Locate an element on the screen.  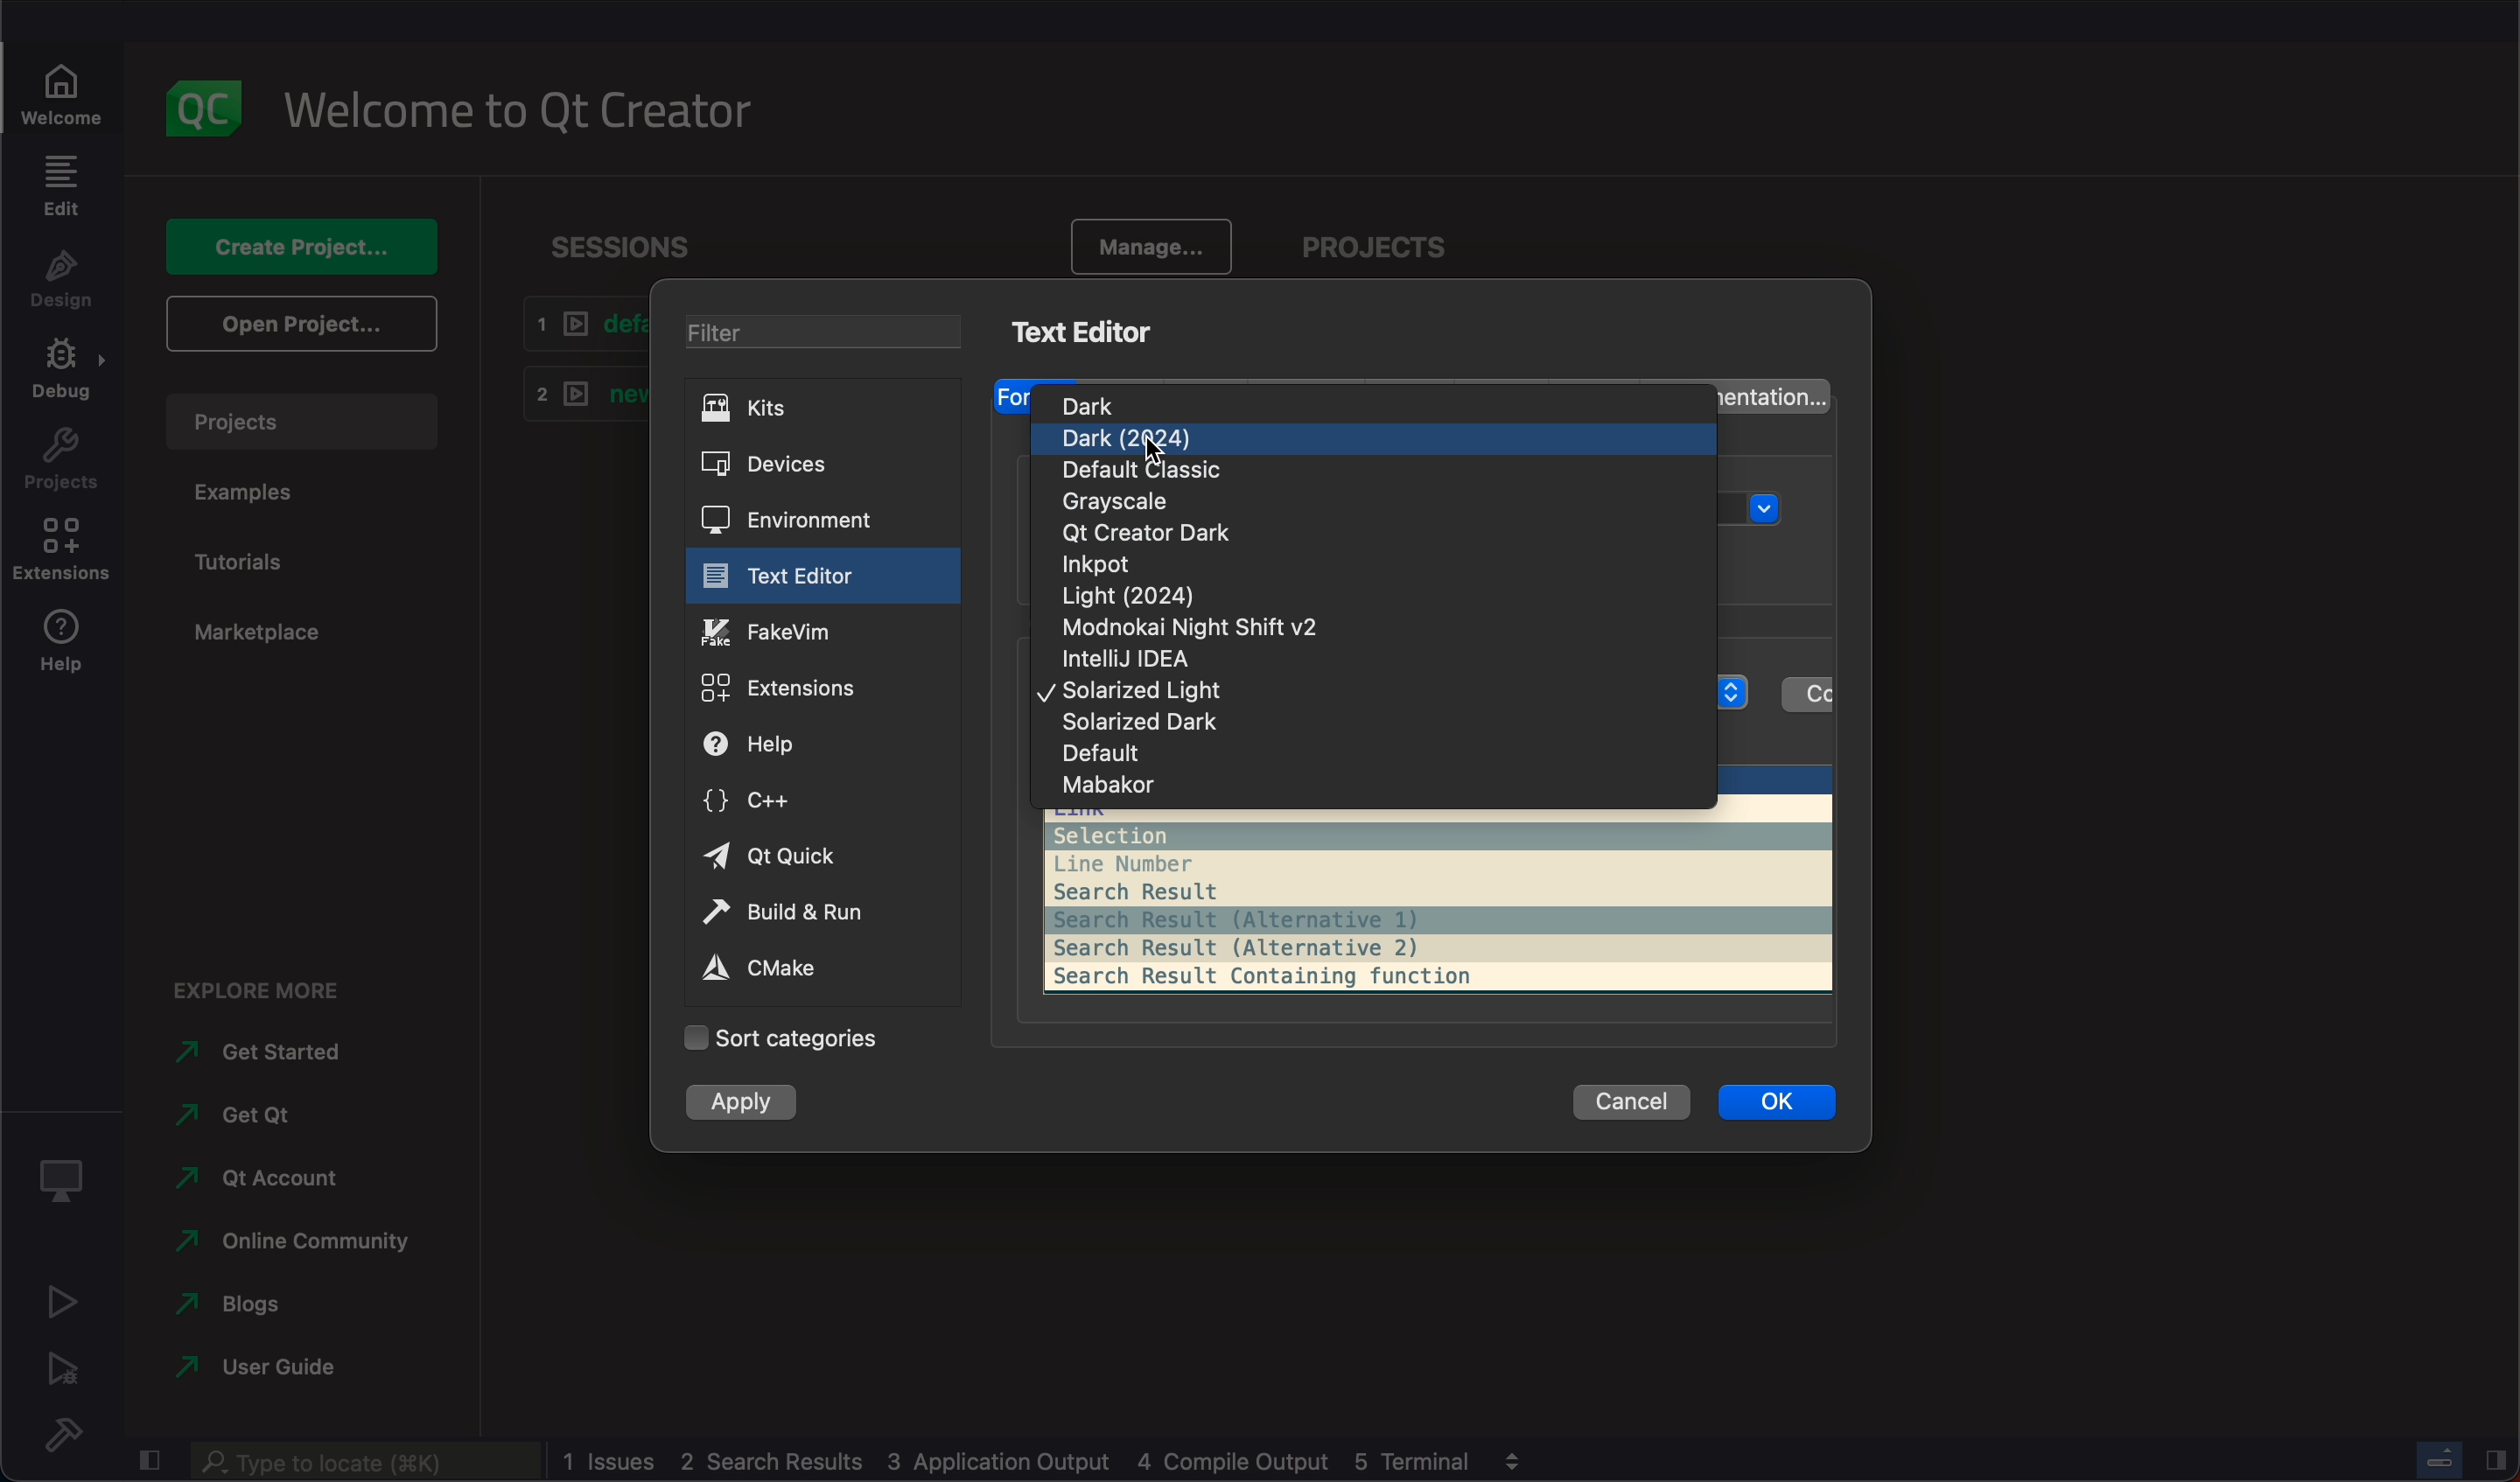
design is located at coordinates (59, 284).